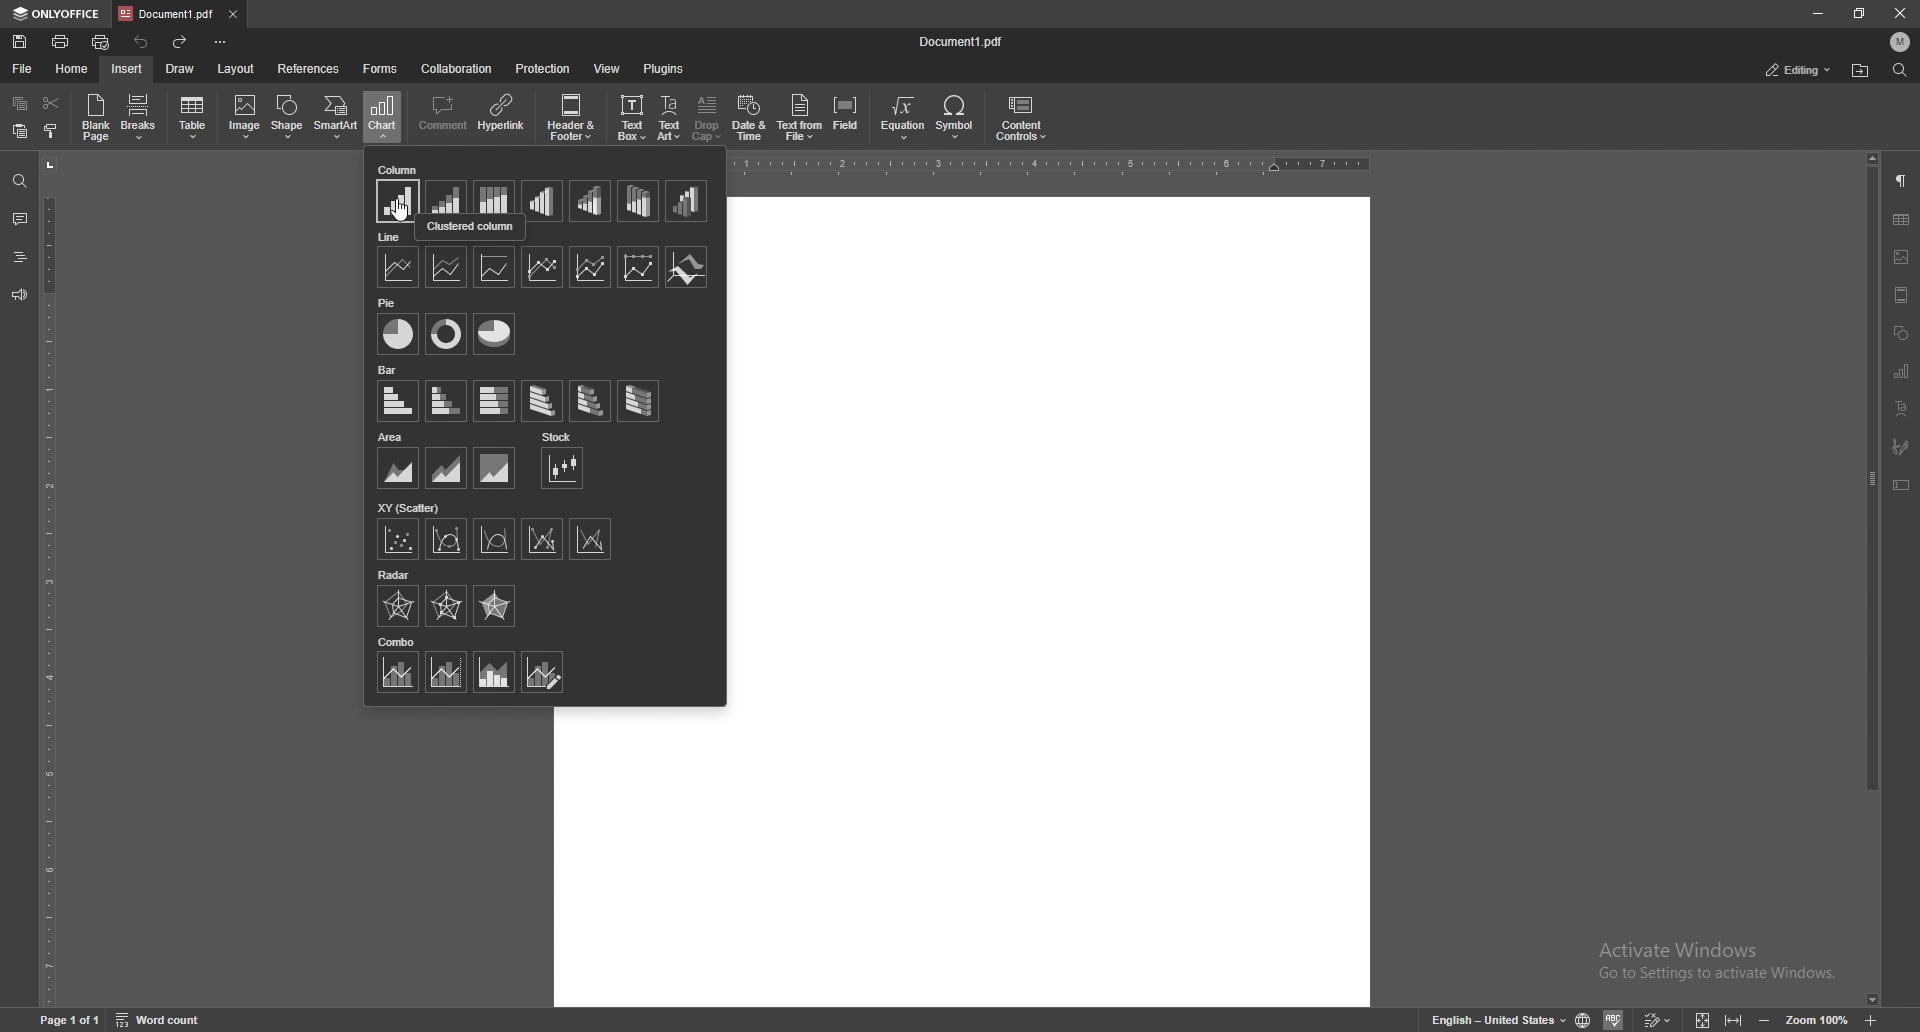  I want to click on text art, so click(669, 118).